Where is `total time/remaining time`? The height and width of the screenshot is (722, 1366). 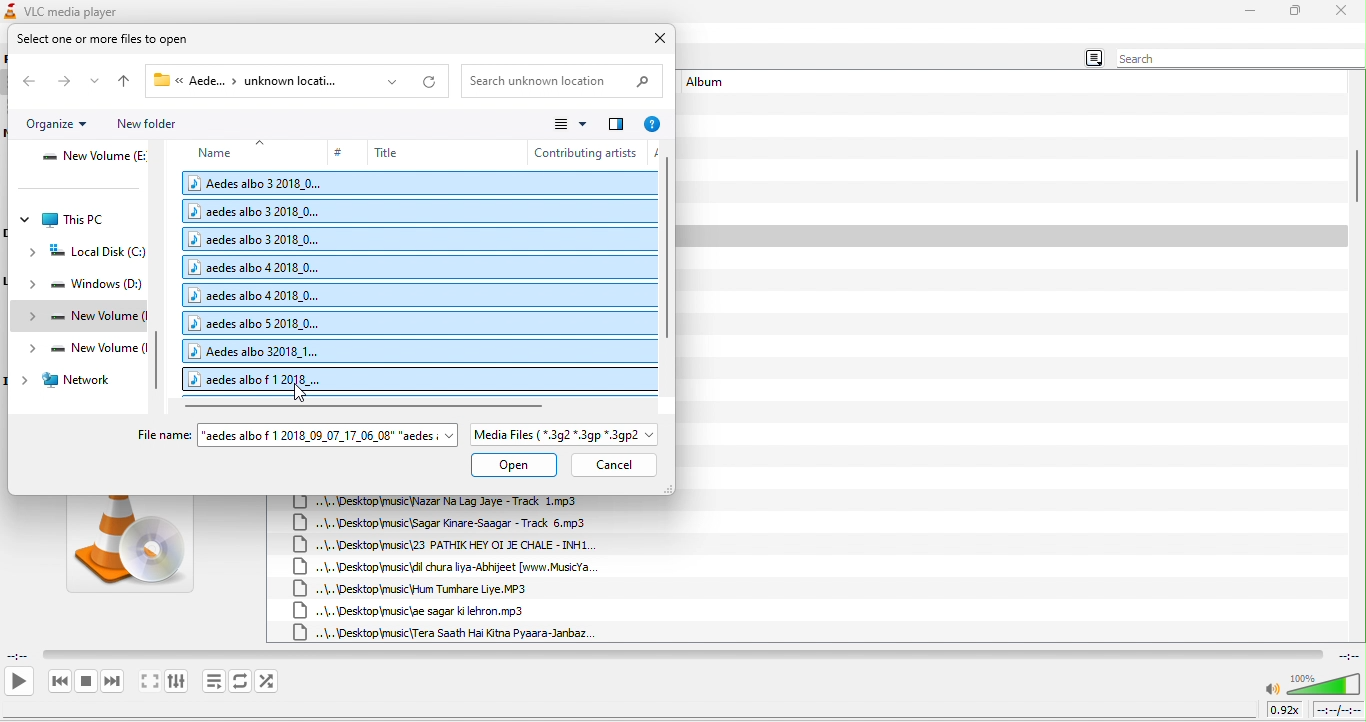 total time/remaining time is located at coordinates (1337, 710).